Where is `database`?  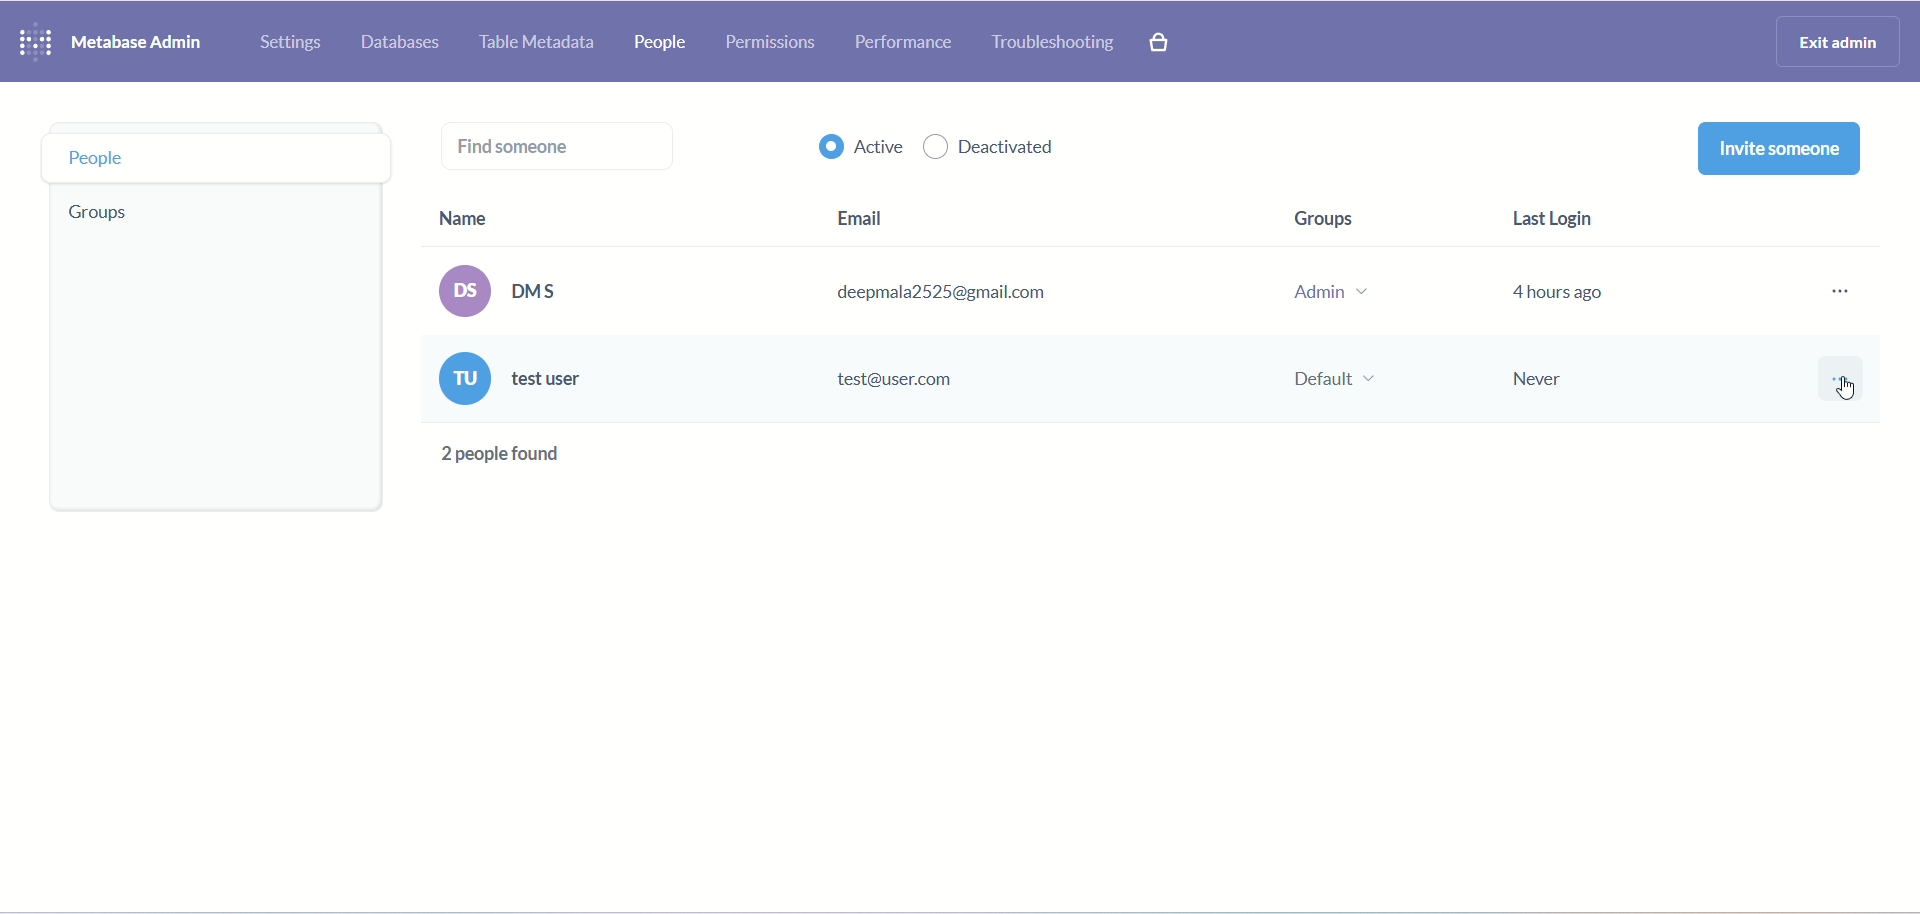 database is located at coordinates (404, 42).